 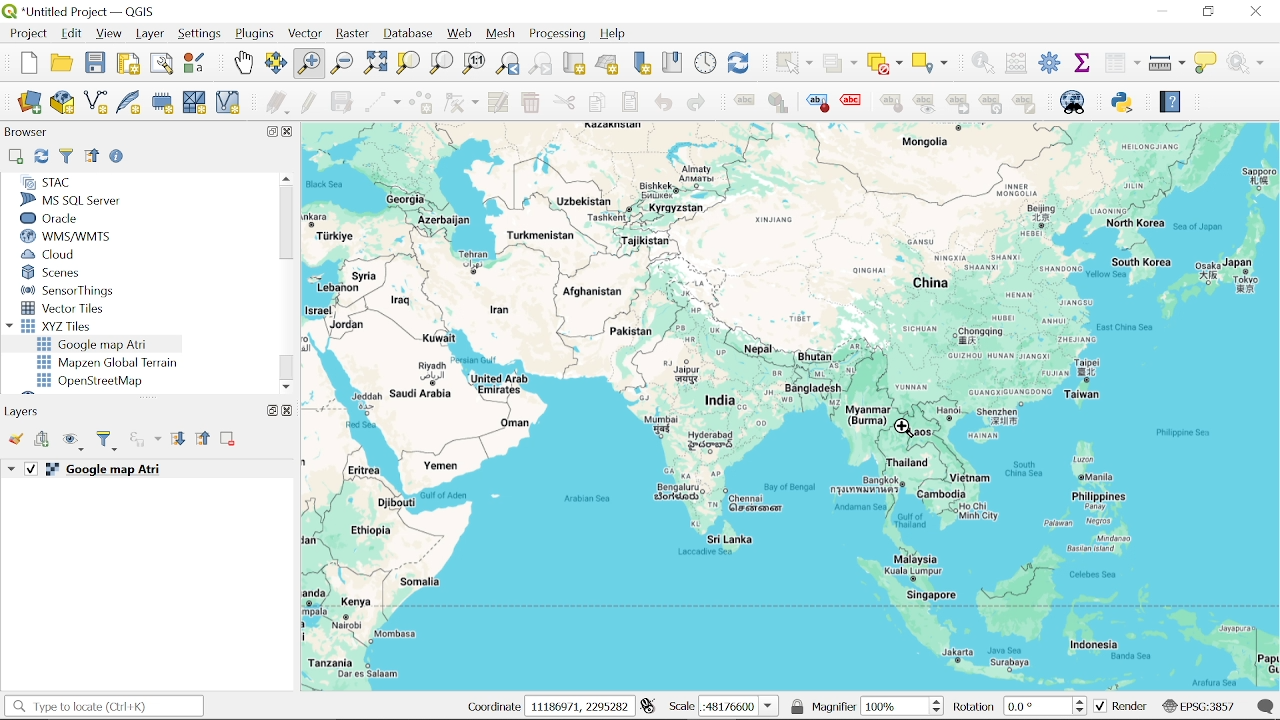 What do you see at coordinates (119, 158) in the screenshot?
I see `Enable/ disable` at bounding box center [119, 158].